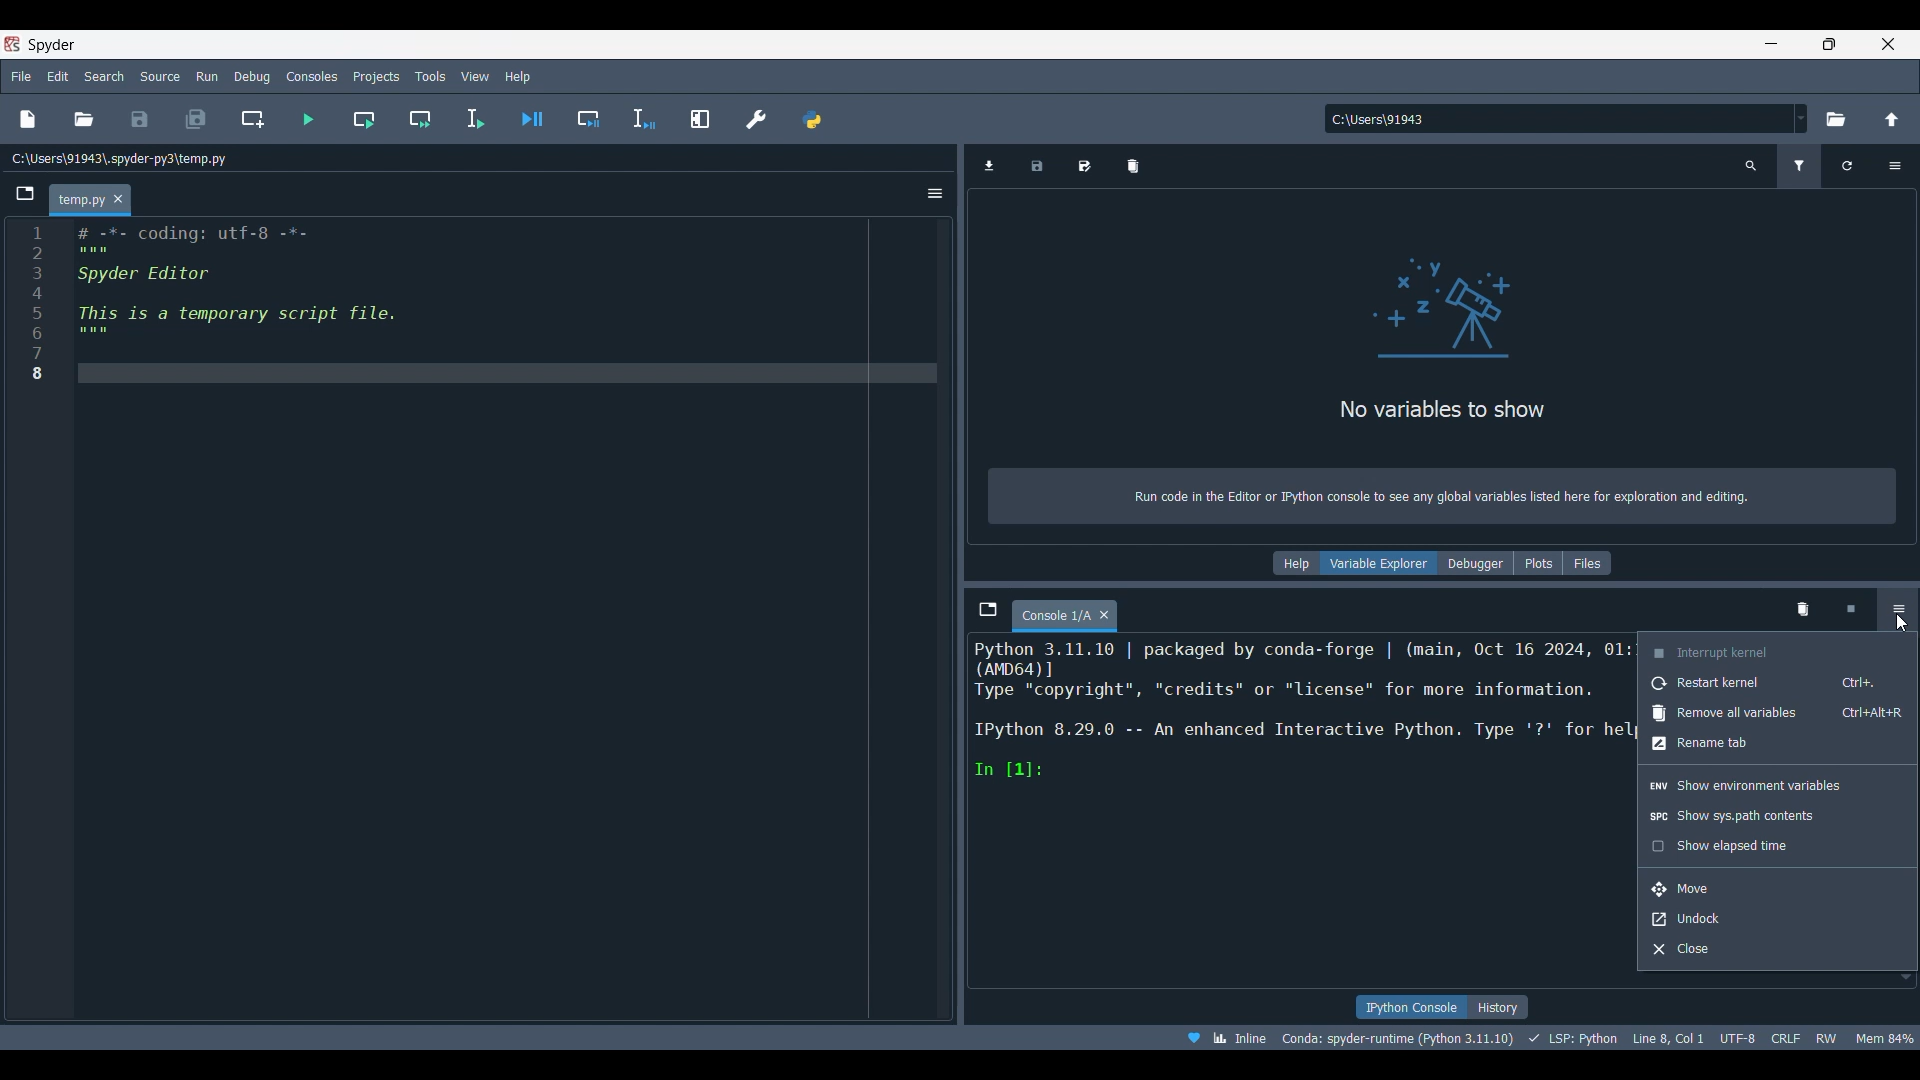 The height and width of the screenshot is (1080, 1920). Describe the element at coordinates (377, 76) in the screenshot. I see `Projects menu` at that location.